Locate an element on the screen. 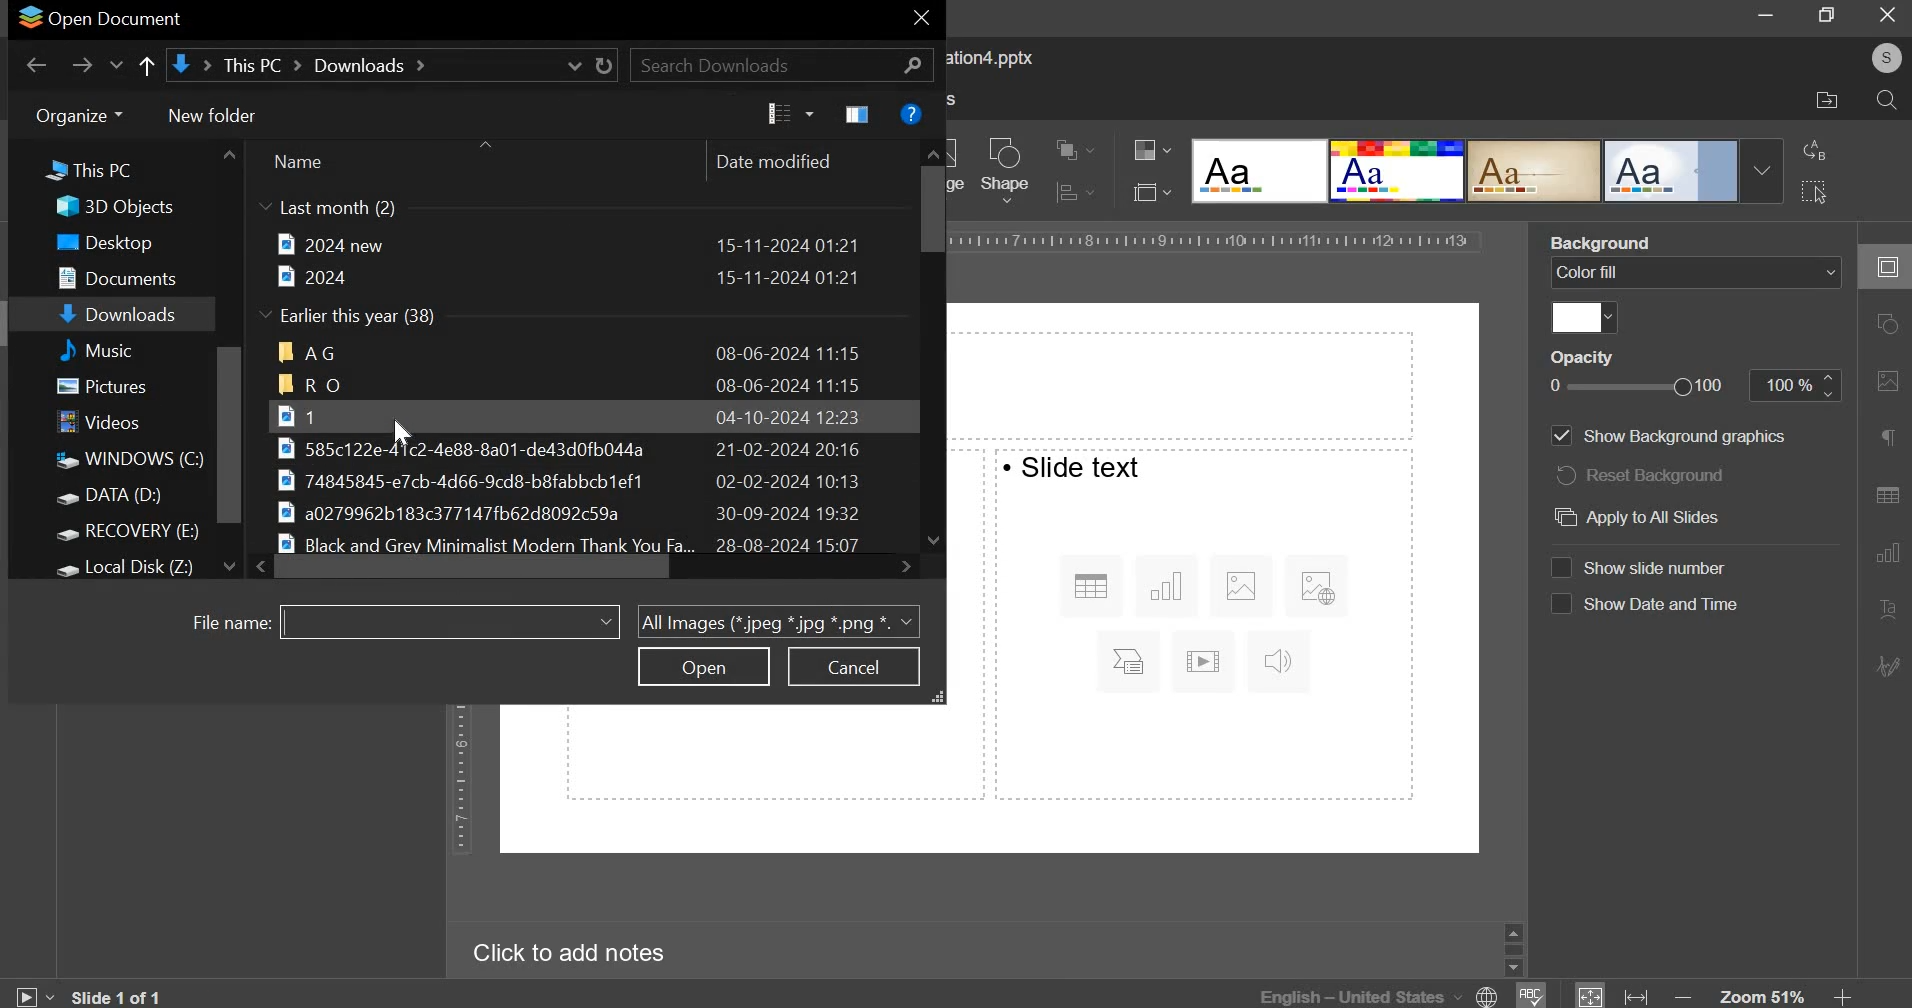 This screenshot has height=1008, width=1912. Date modified is located at coordinates (773, 162).